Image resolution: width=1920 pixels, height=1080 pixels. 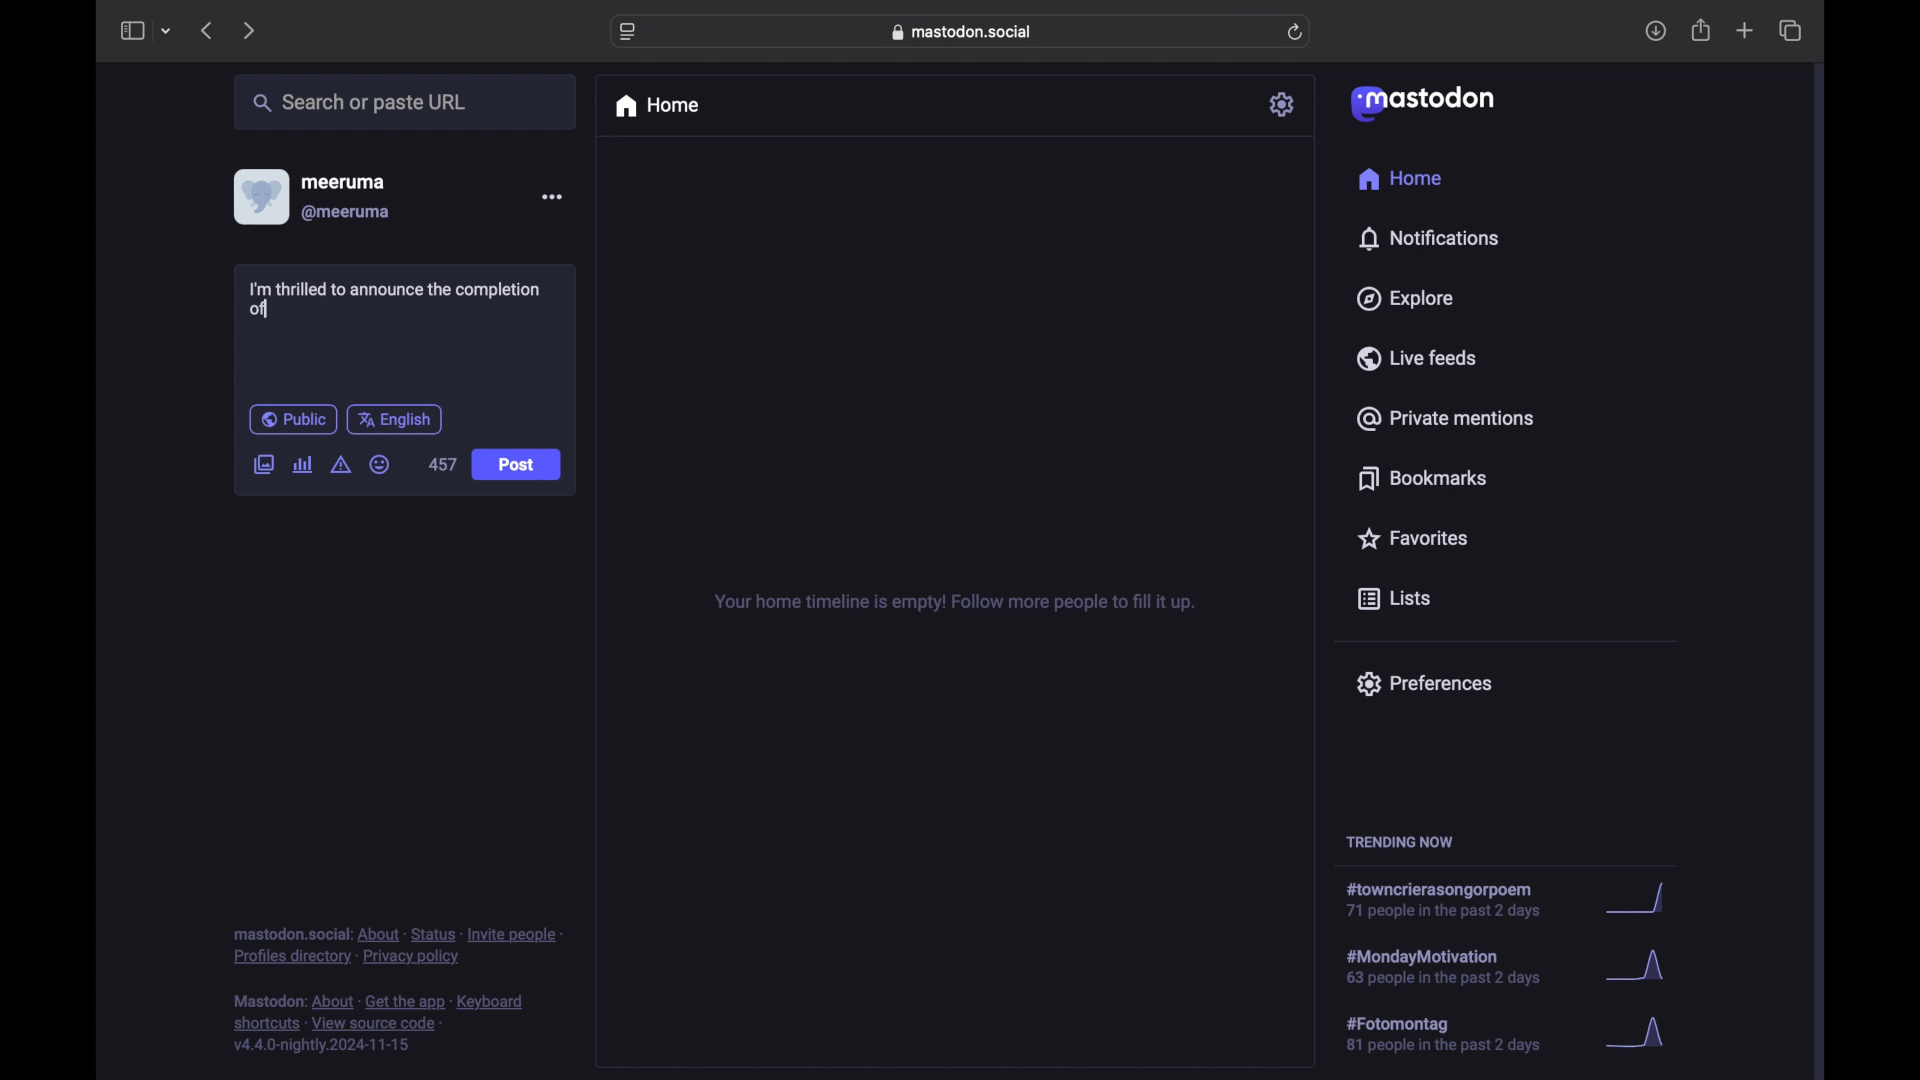 What do you see at coordinates (380, 464) in the screenshot?
I see `emoji` at bounding box center [380, 464].